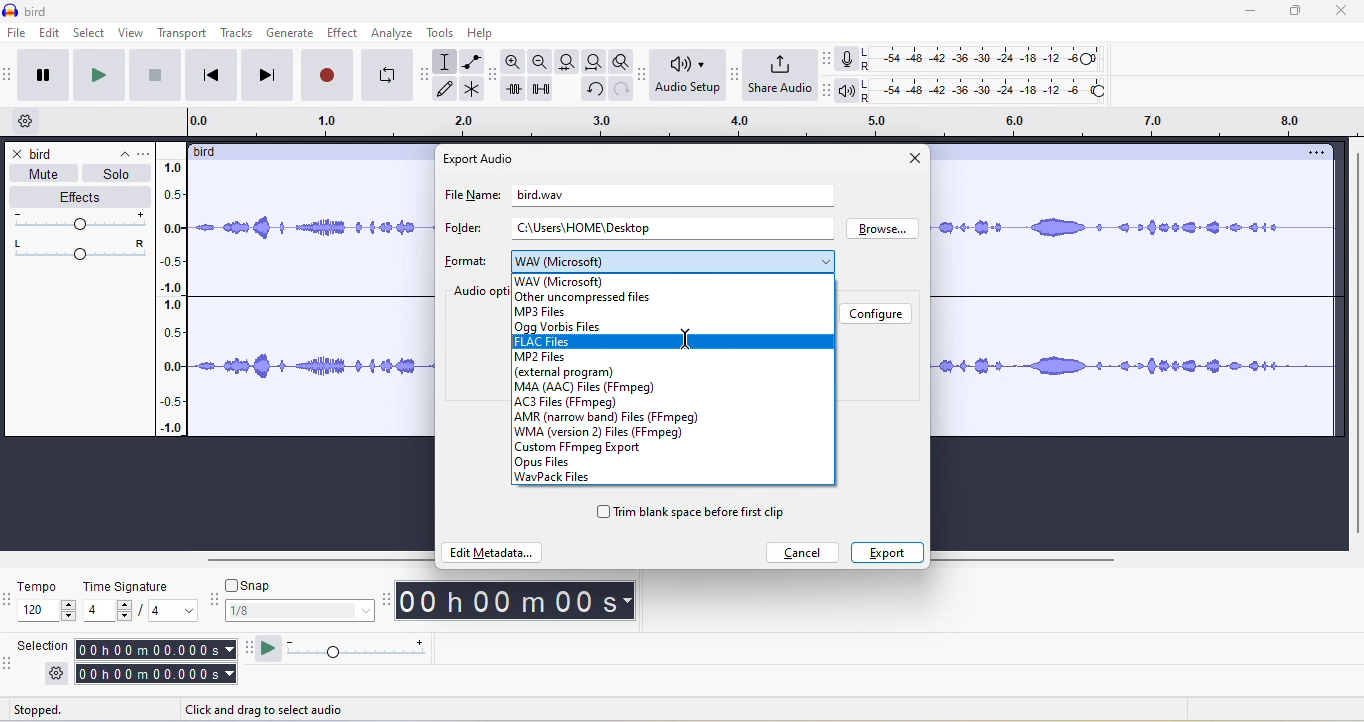  What do you see at coordinates (131, 33) in the screenshot?
I see `view` at bounding box center [131, 33].